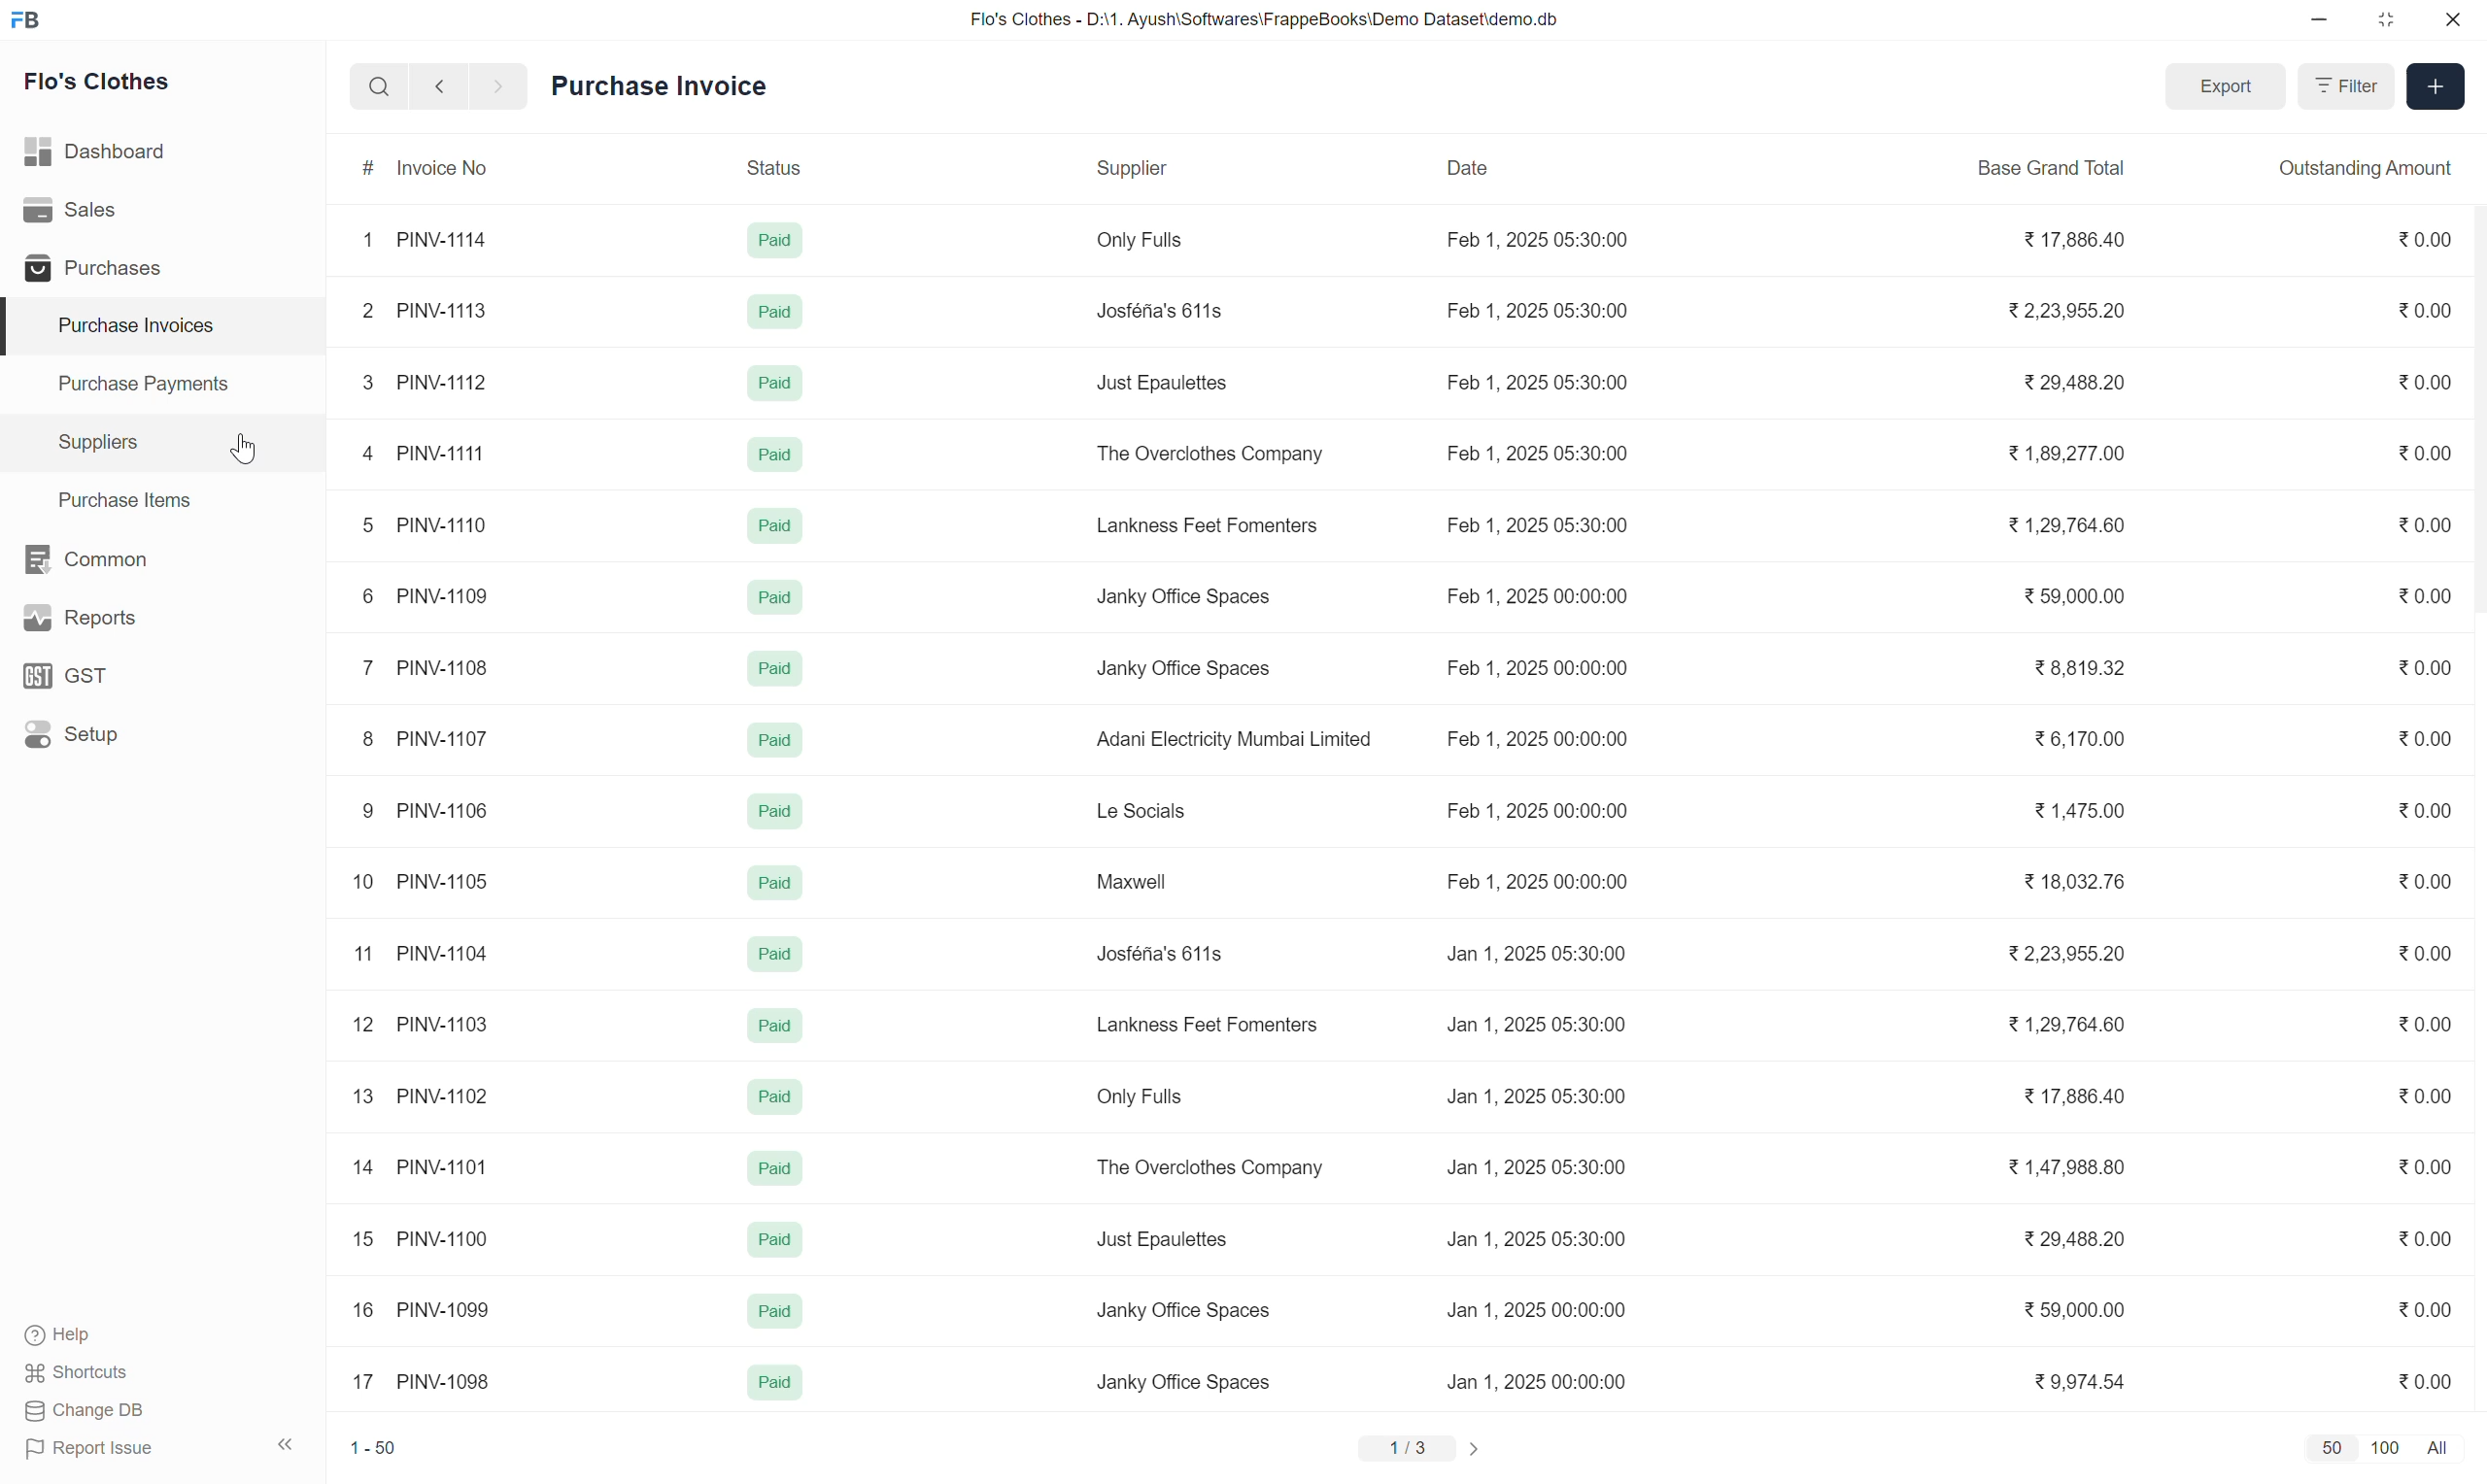 This screenshot has height=1484, width=2487. Describe the element at coordinates (1544, 313) in the screenshot. I see `Feb 1, 2025 05:30:00` at that location.